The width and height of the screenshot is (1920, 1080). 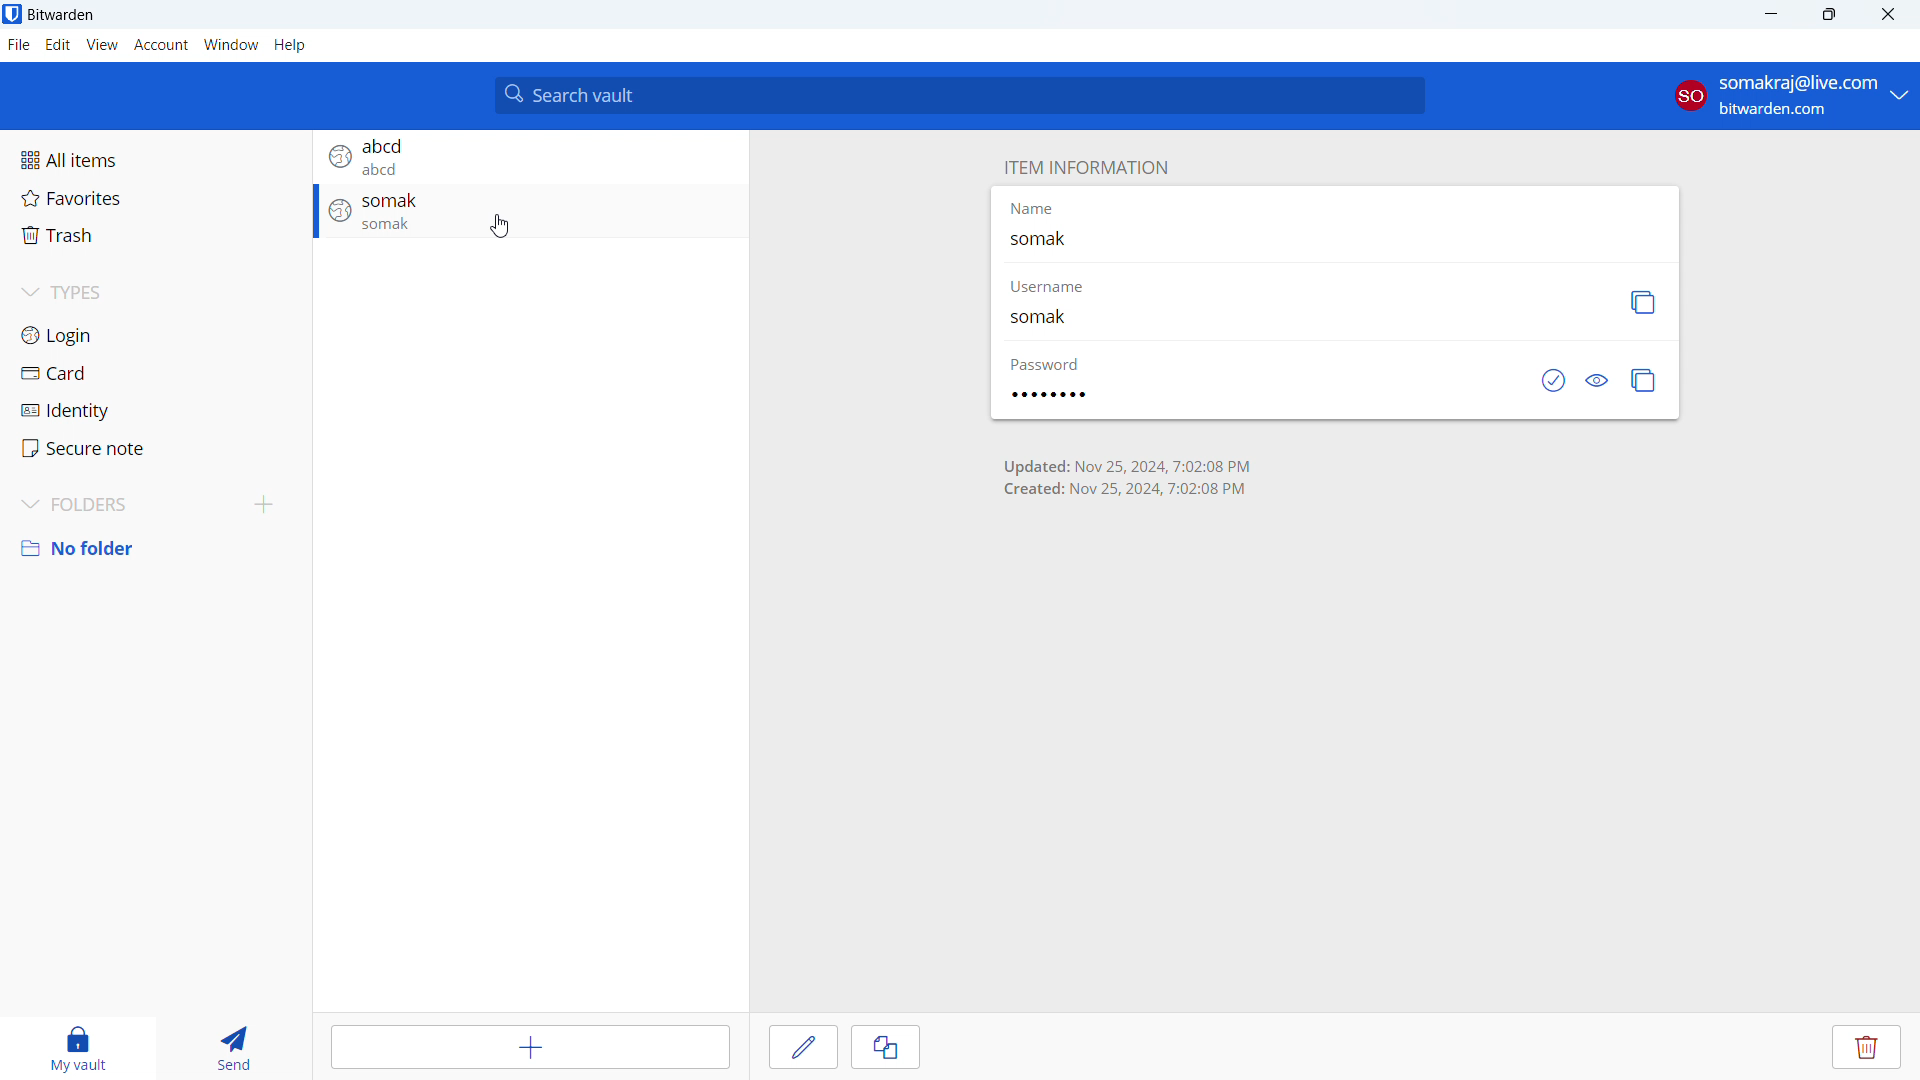 What do you see at coordinates (886, 1047) in the screenshot?
I see `clone` at bounding box center [886, 1047].